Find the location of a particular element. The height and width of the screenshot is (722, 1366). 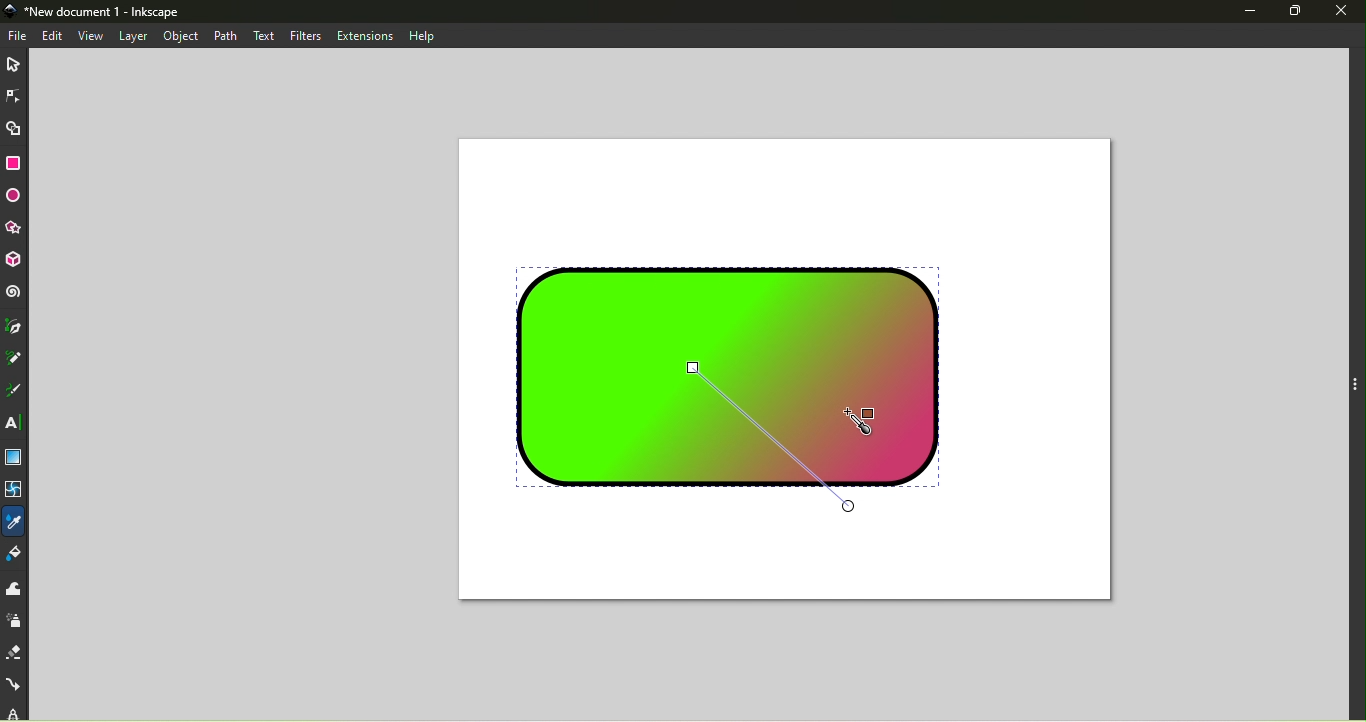

Minimize is located at coordinates (1248, 12).